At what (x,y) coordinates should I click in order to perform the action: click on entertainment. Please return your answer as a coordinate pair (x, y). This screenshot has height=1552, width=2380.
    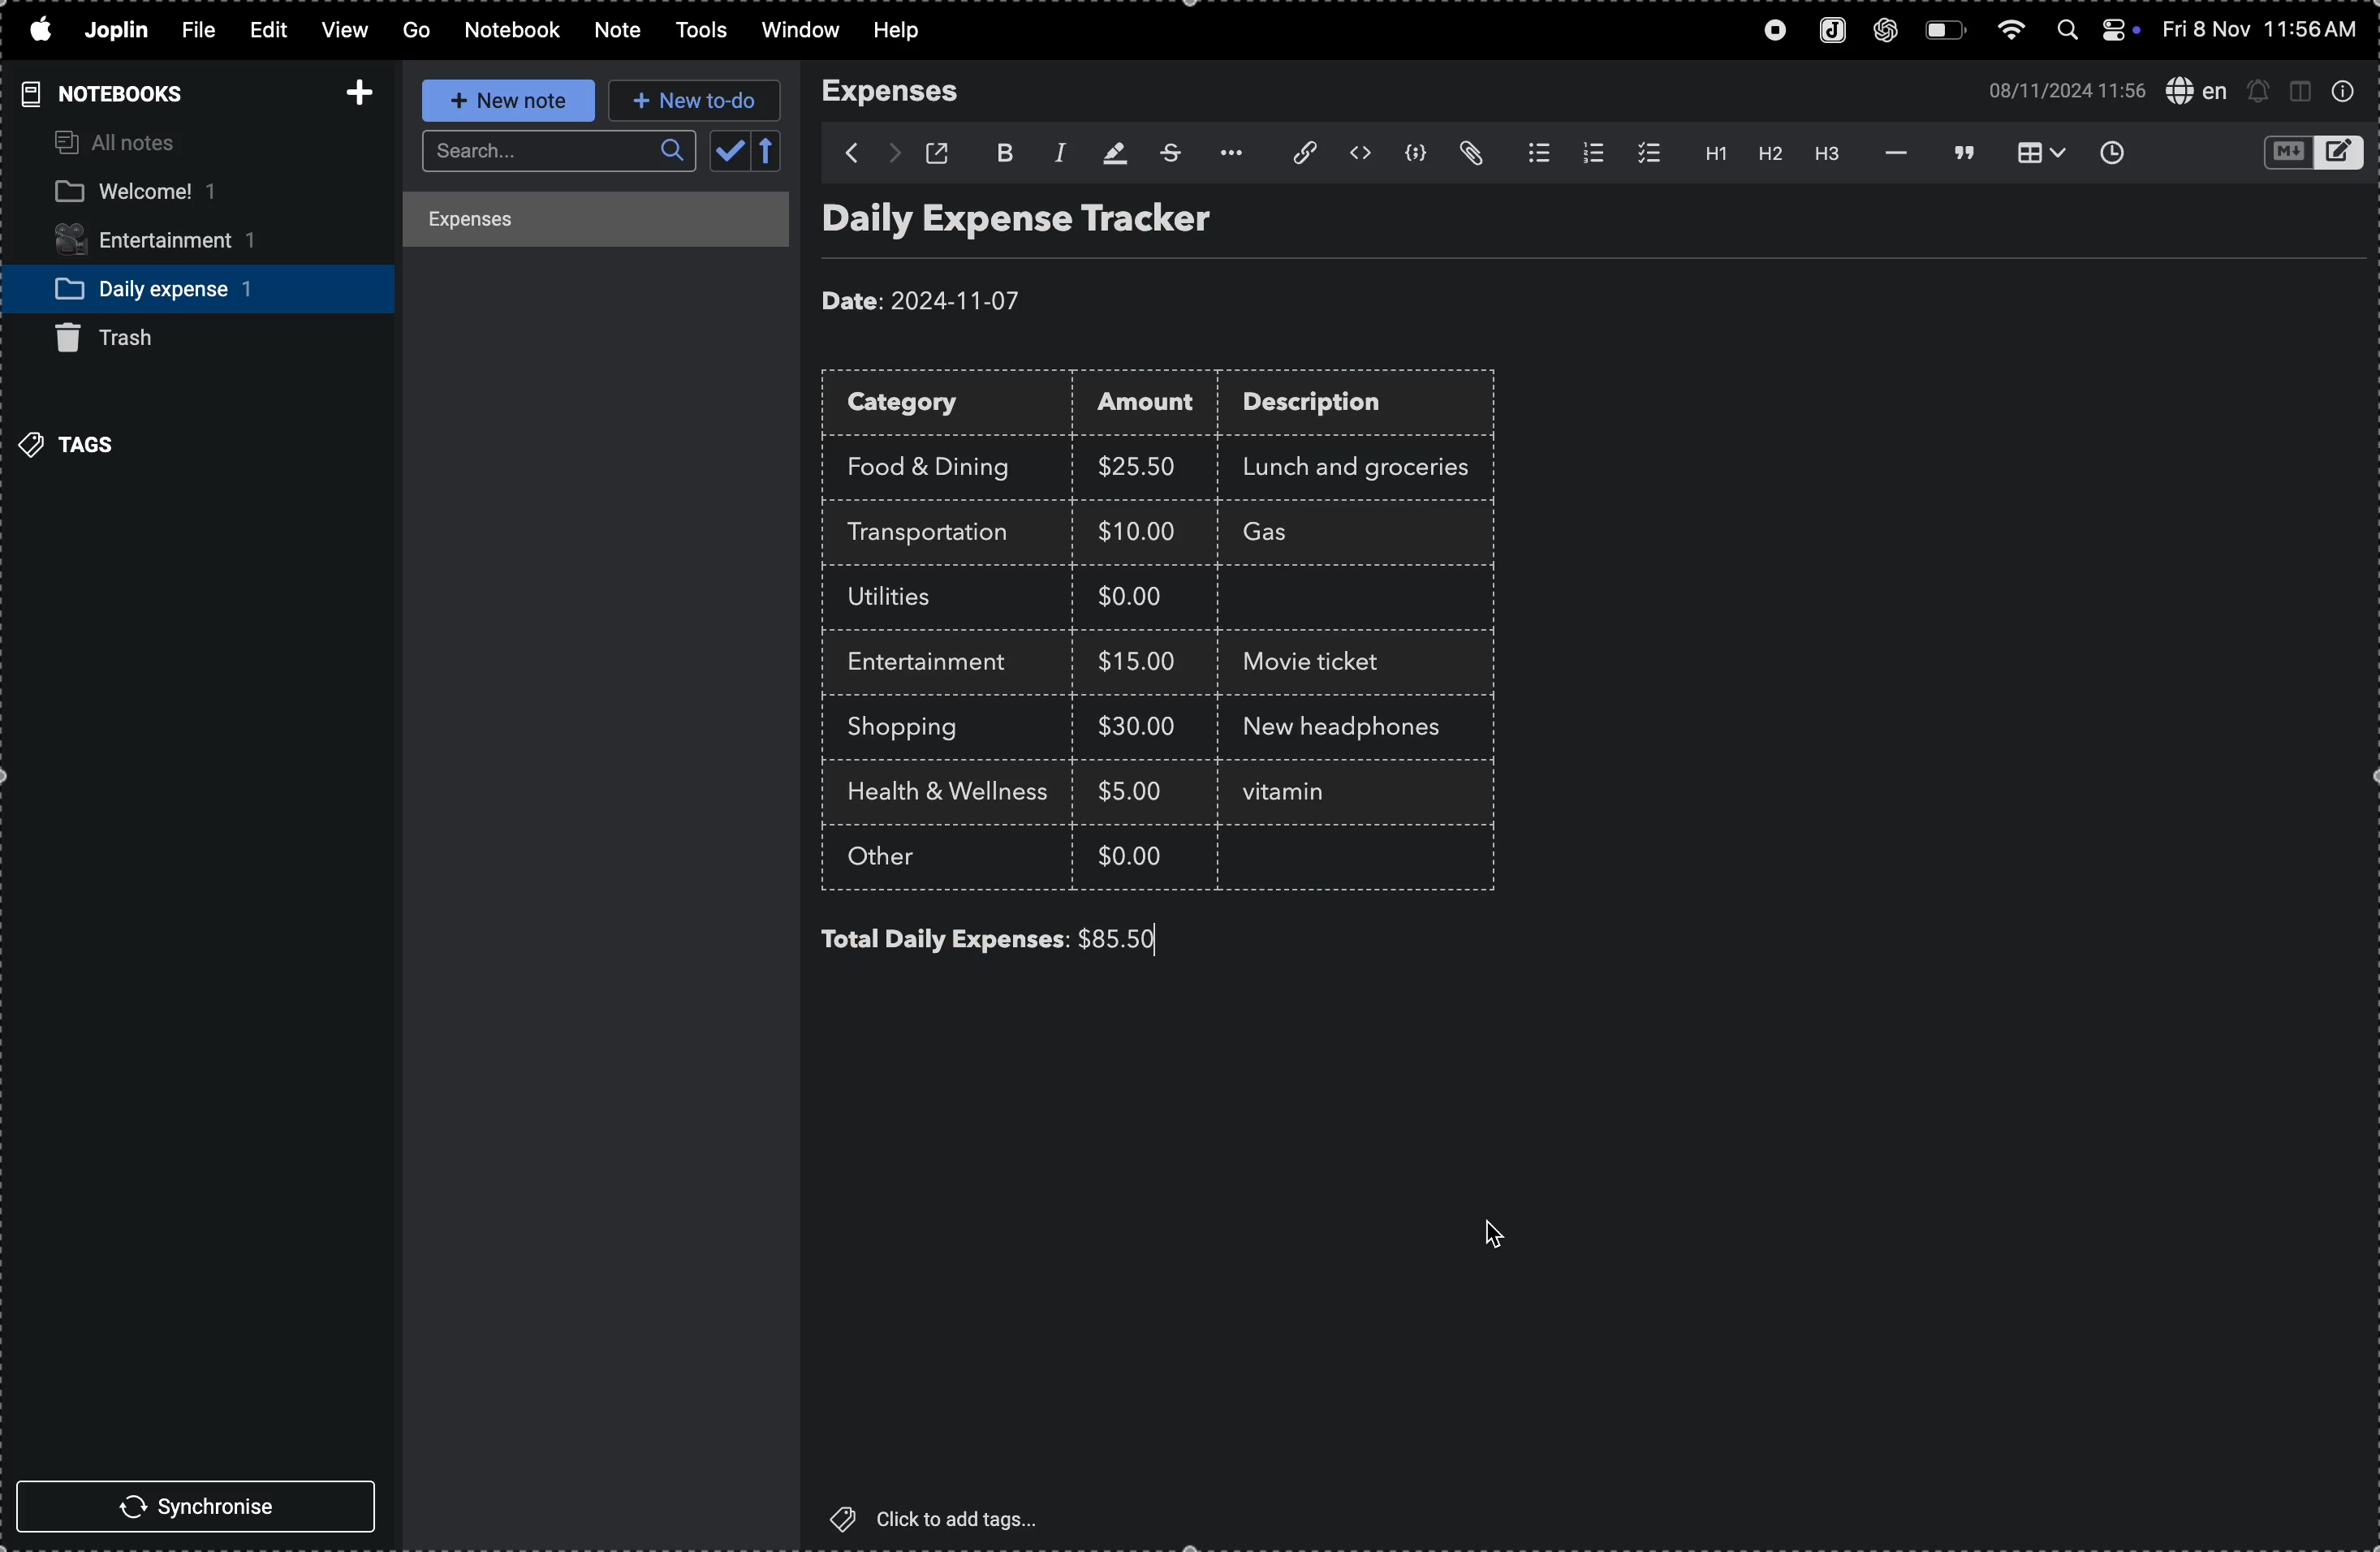
    Looking at the image, I should click on (938, 663).